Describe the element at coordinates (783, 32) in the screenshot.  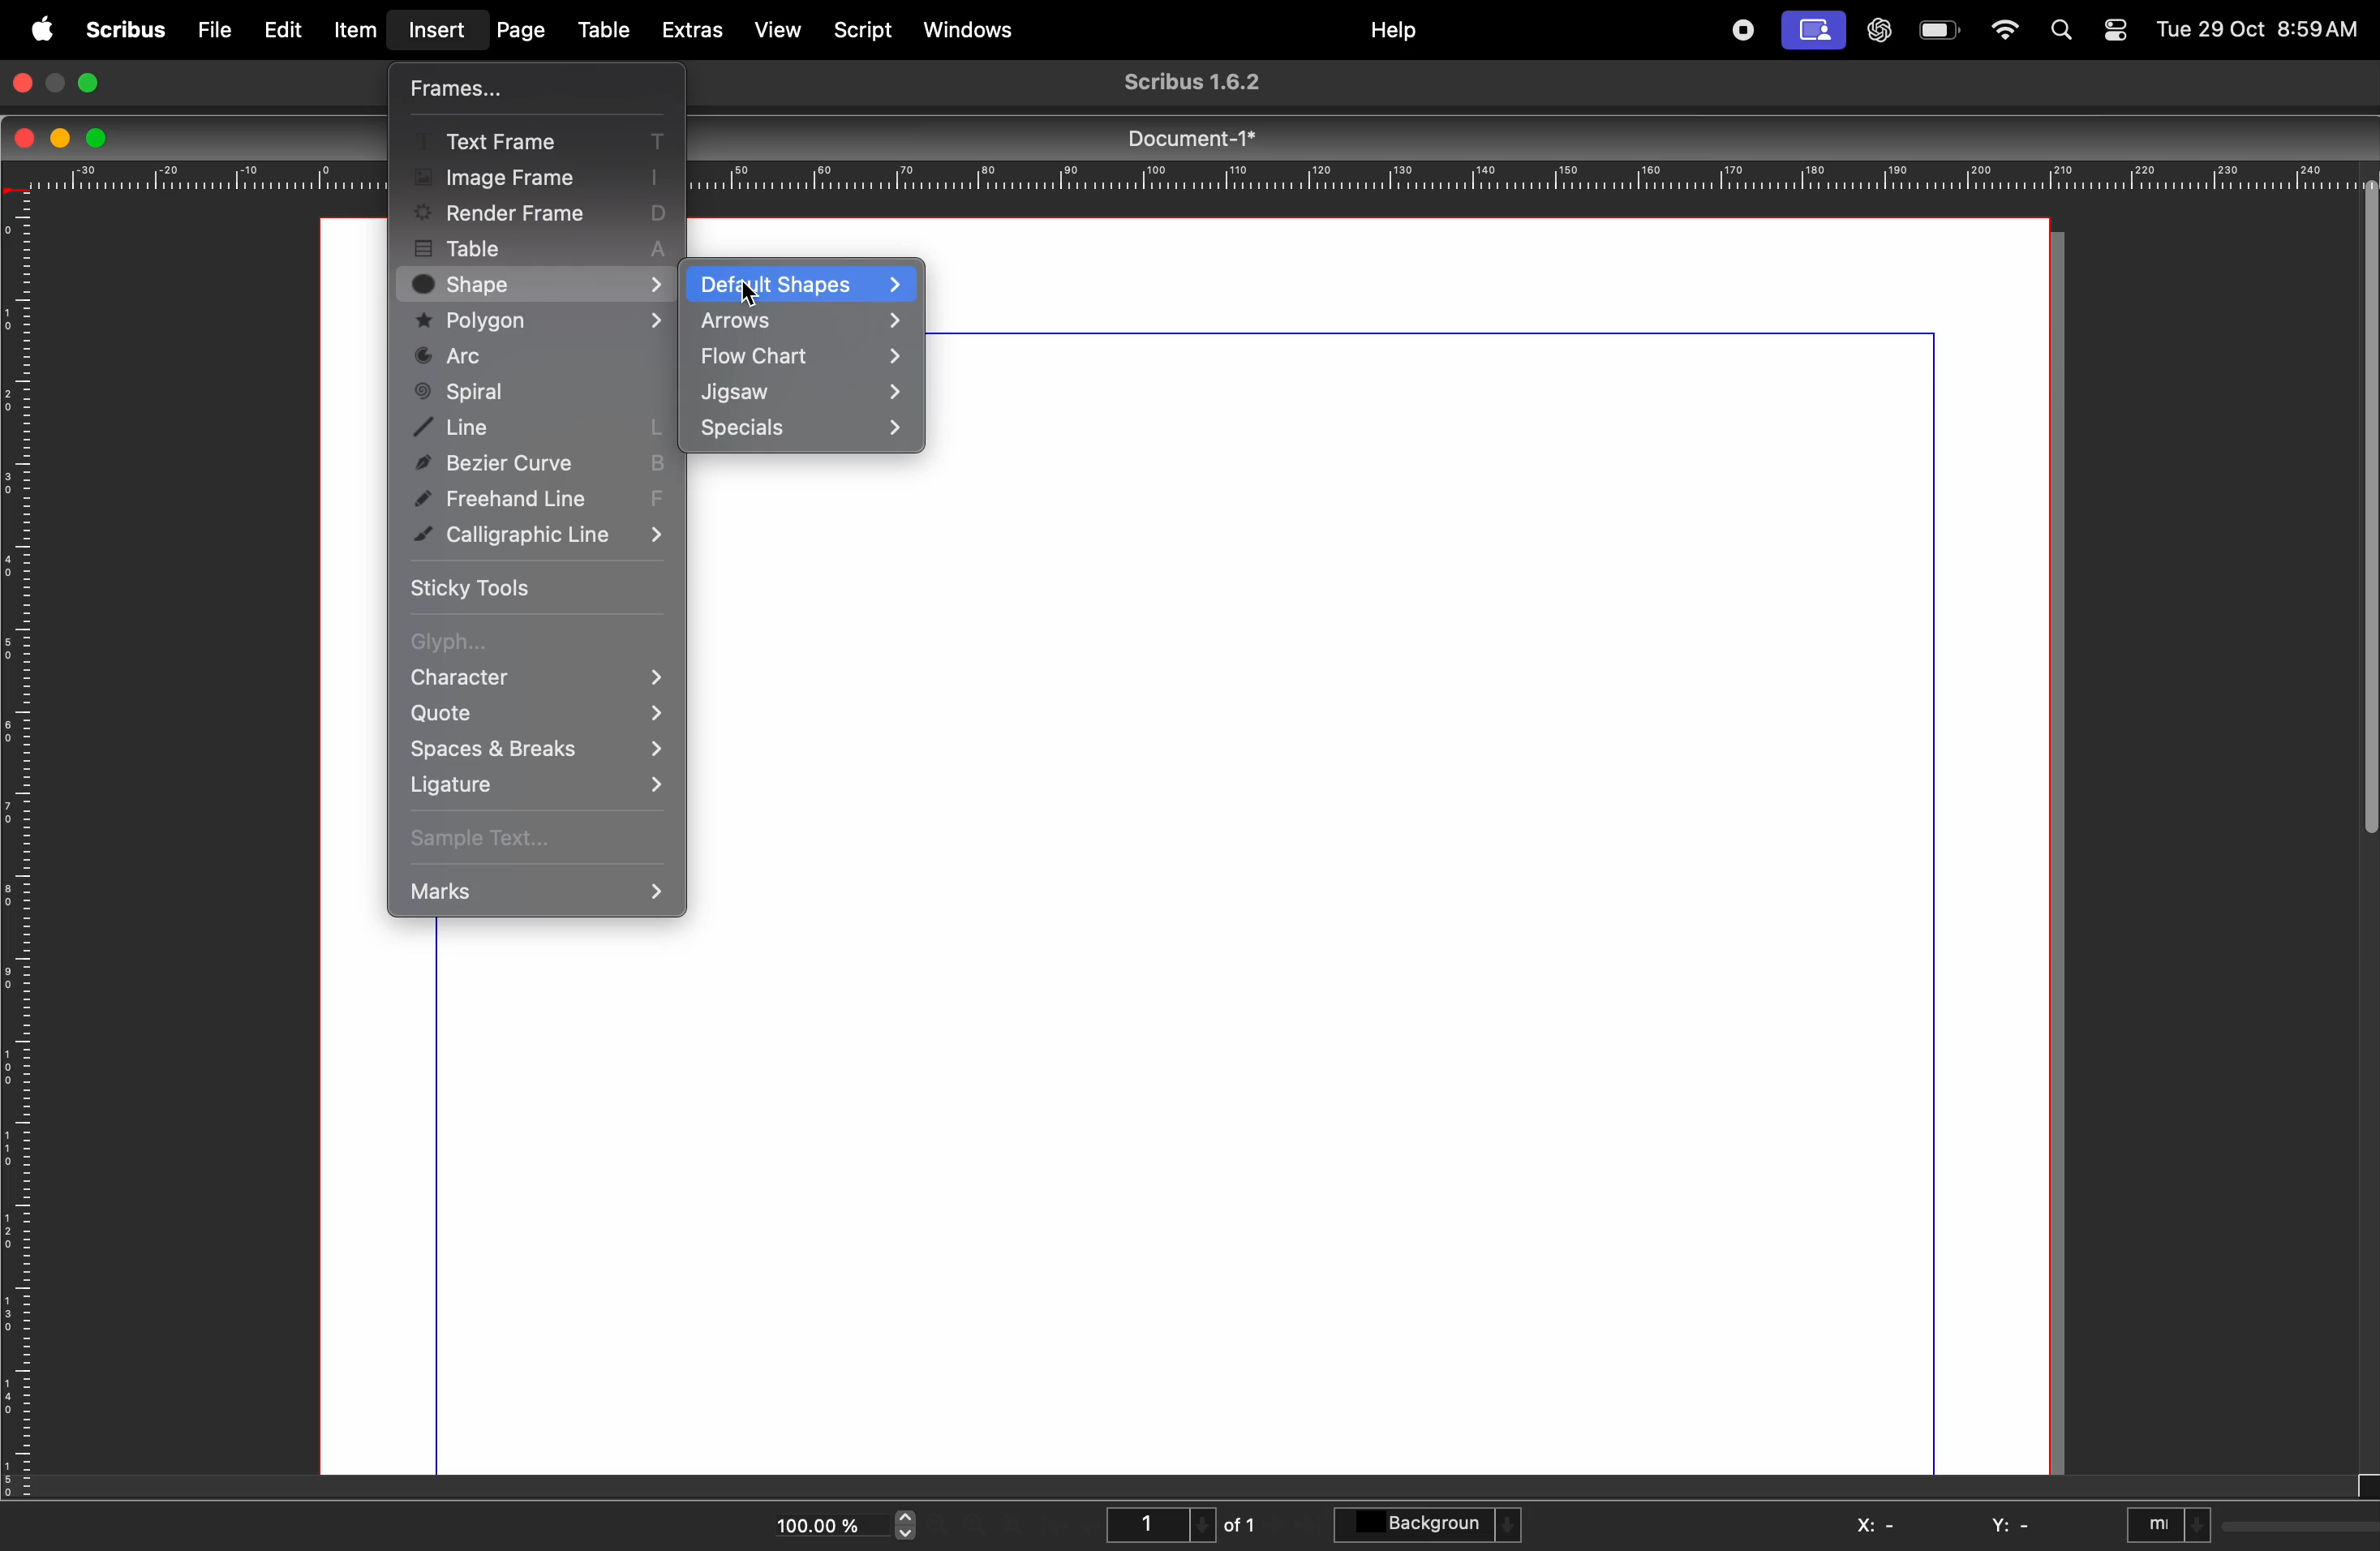
I see `view` at that location.